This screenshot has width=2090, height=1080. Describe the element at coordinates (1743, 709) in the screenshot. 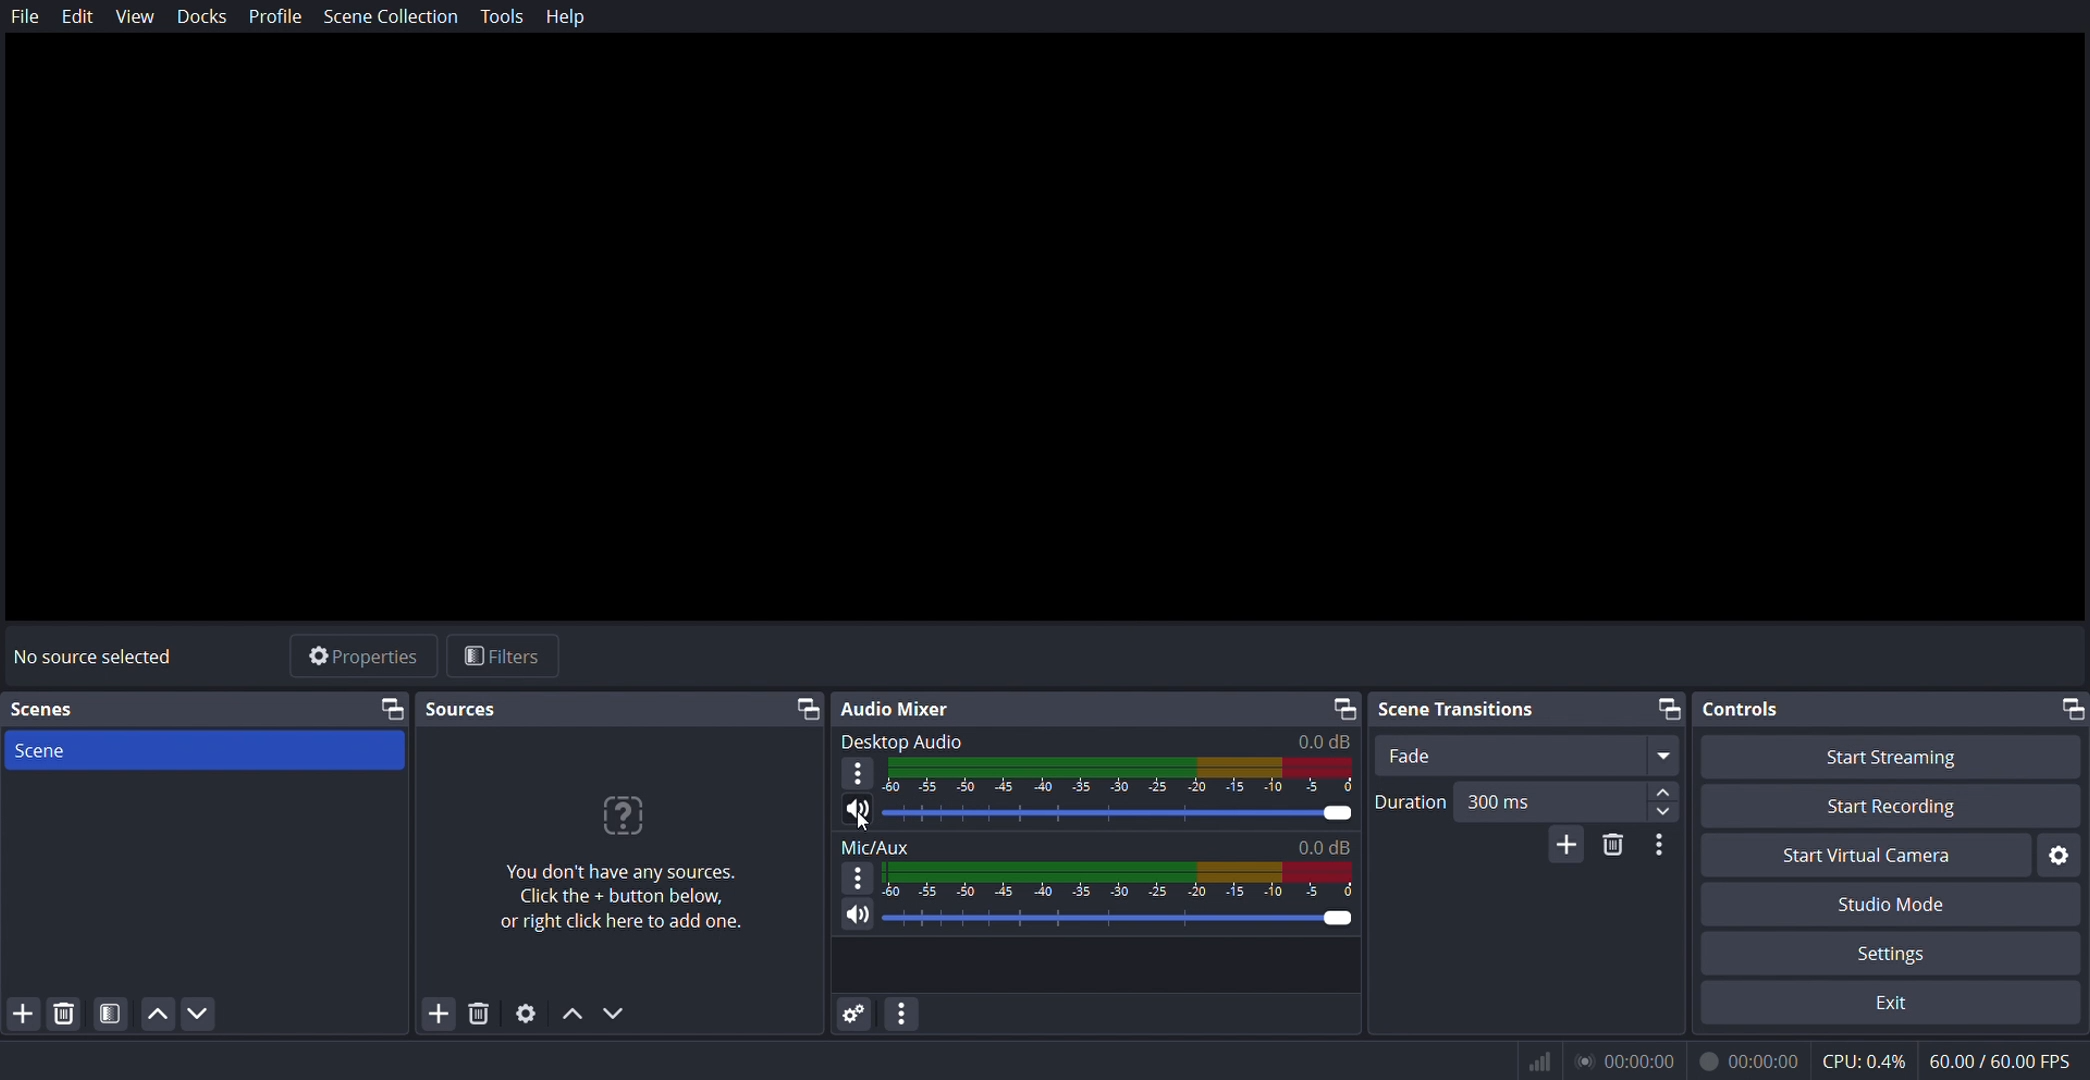

I see `controls` at that location.